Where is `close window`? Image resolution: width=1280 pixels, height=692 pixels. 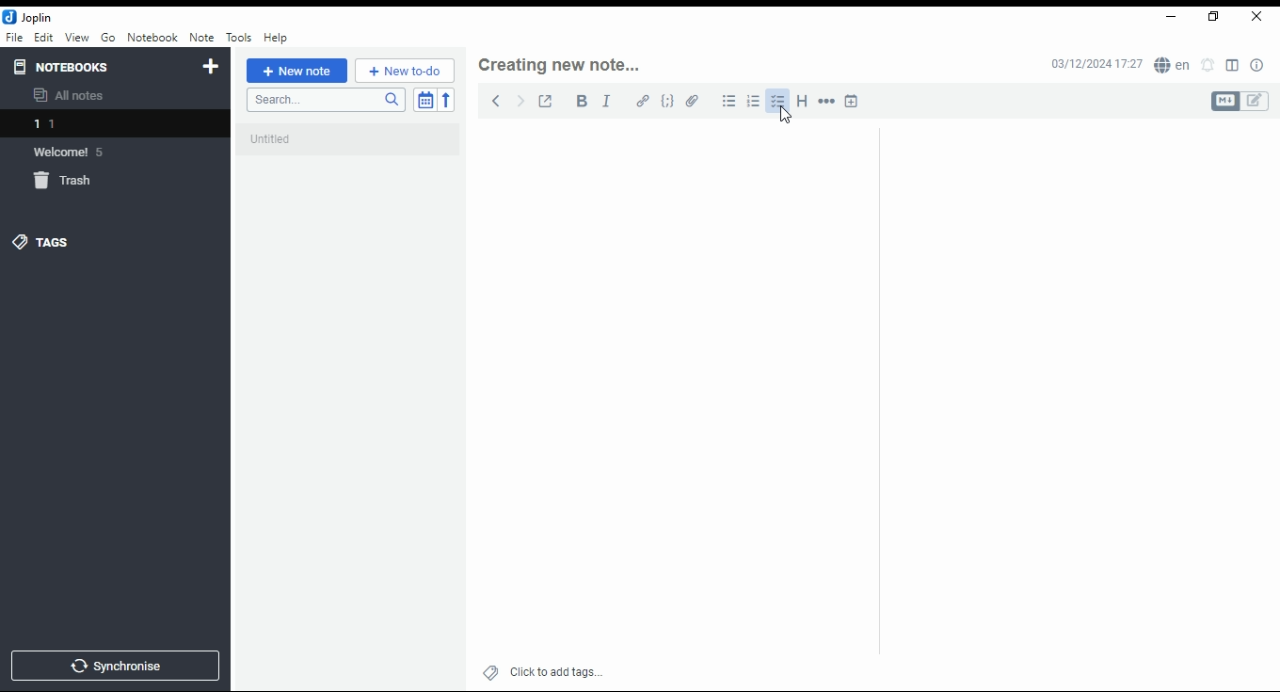
close window is located at coordinates (1257, 18).